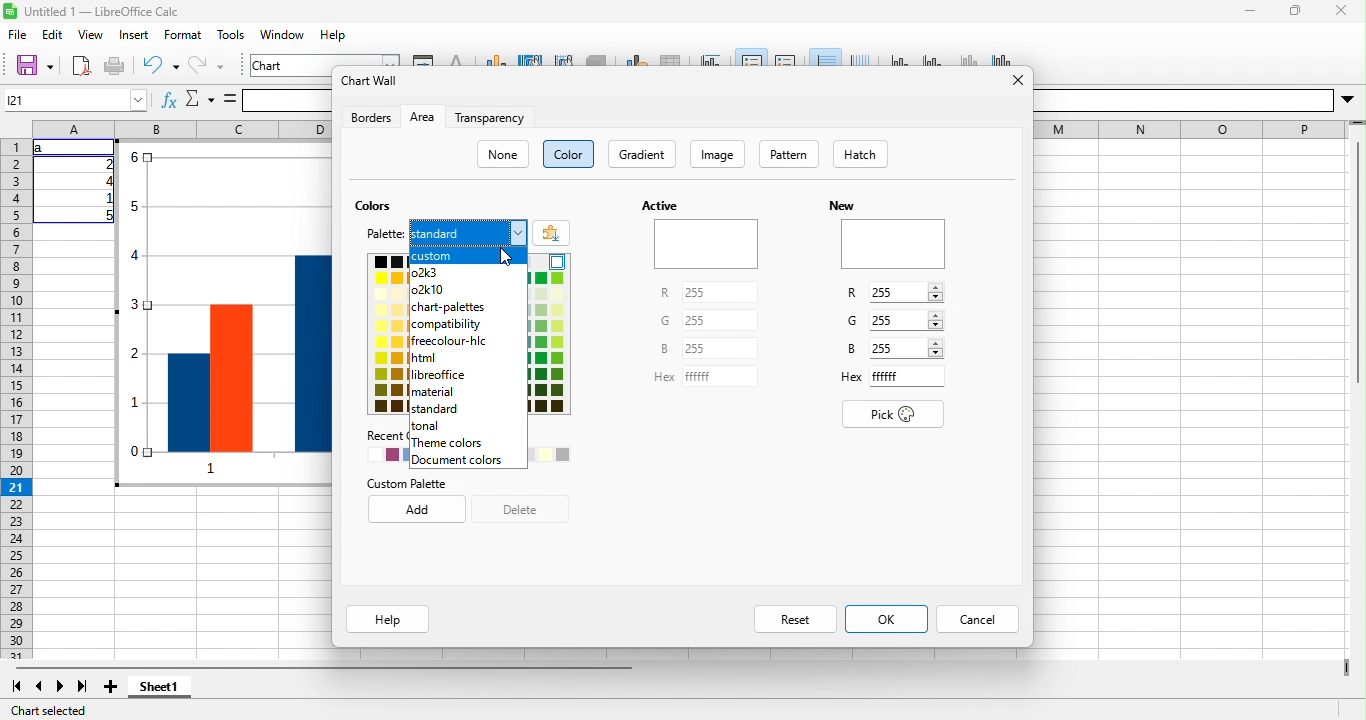 Image resolution: width=1366 pixels, height=720 pixels. I want to click on close, so click(1018, 80).